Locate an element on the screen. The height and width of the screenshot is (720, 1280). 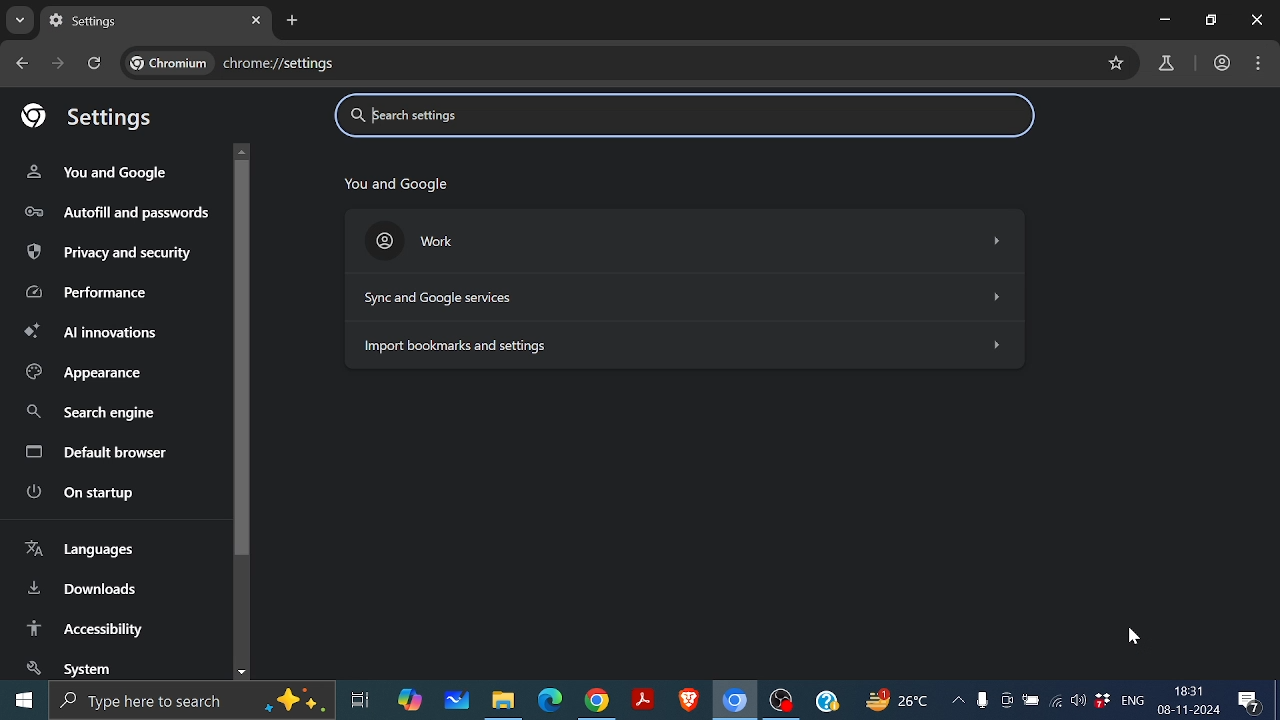
move up is located at coordinates (242, 152).